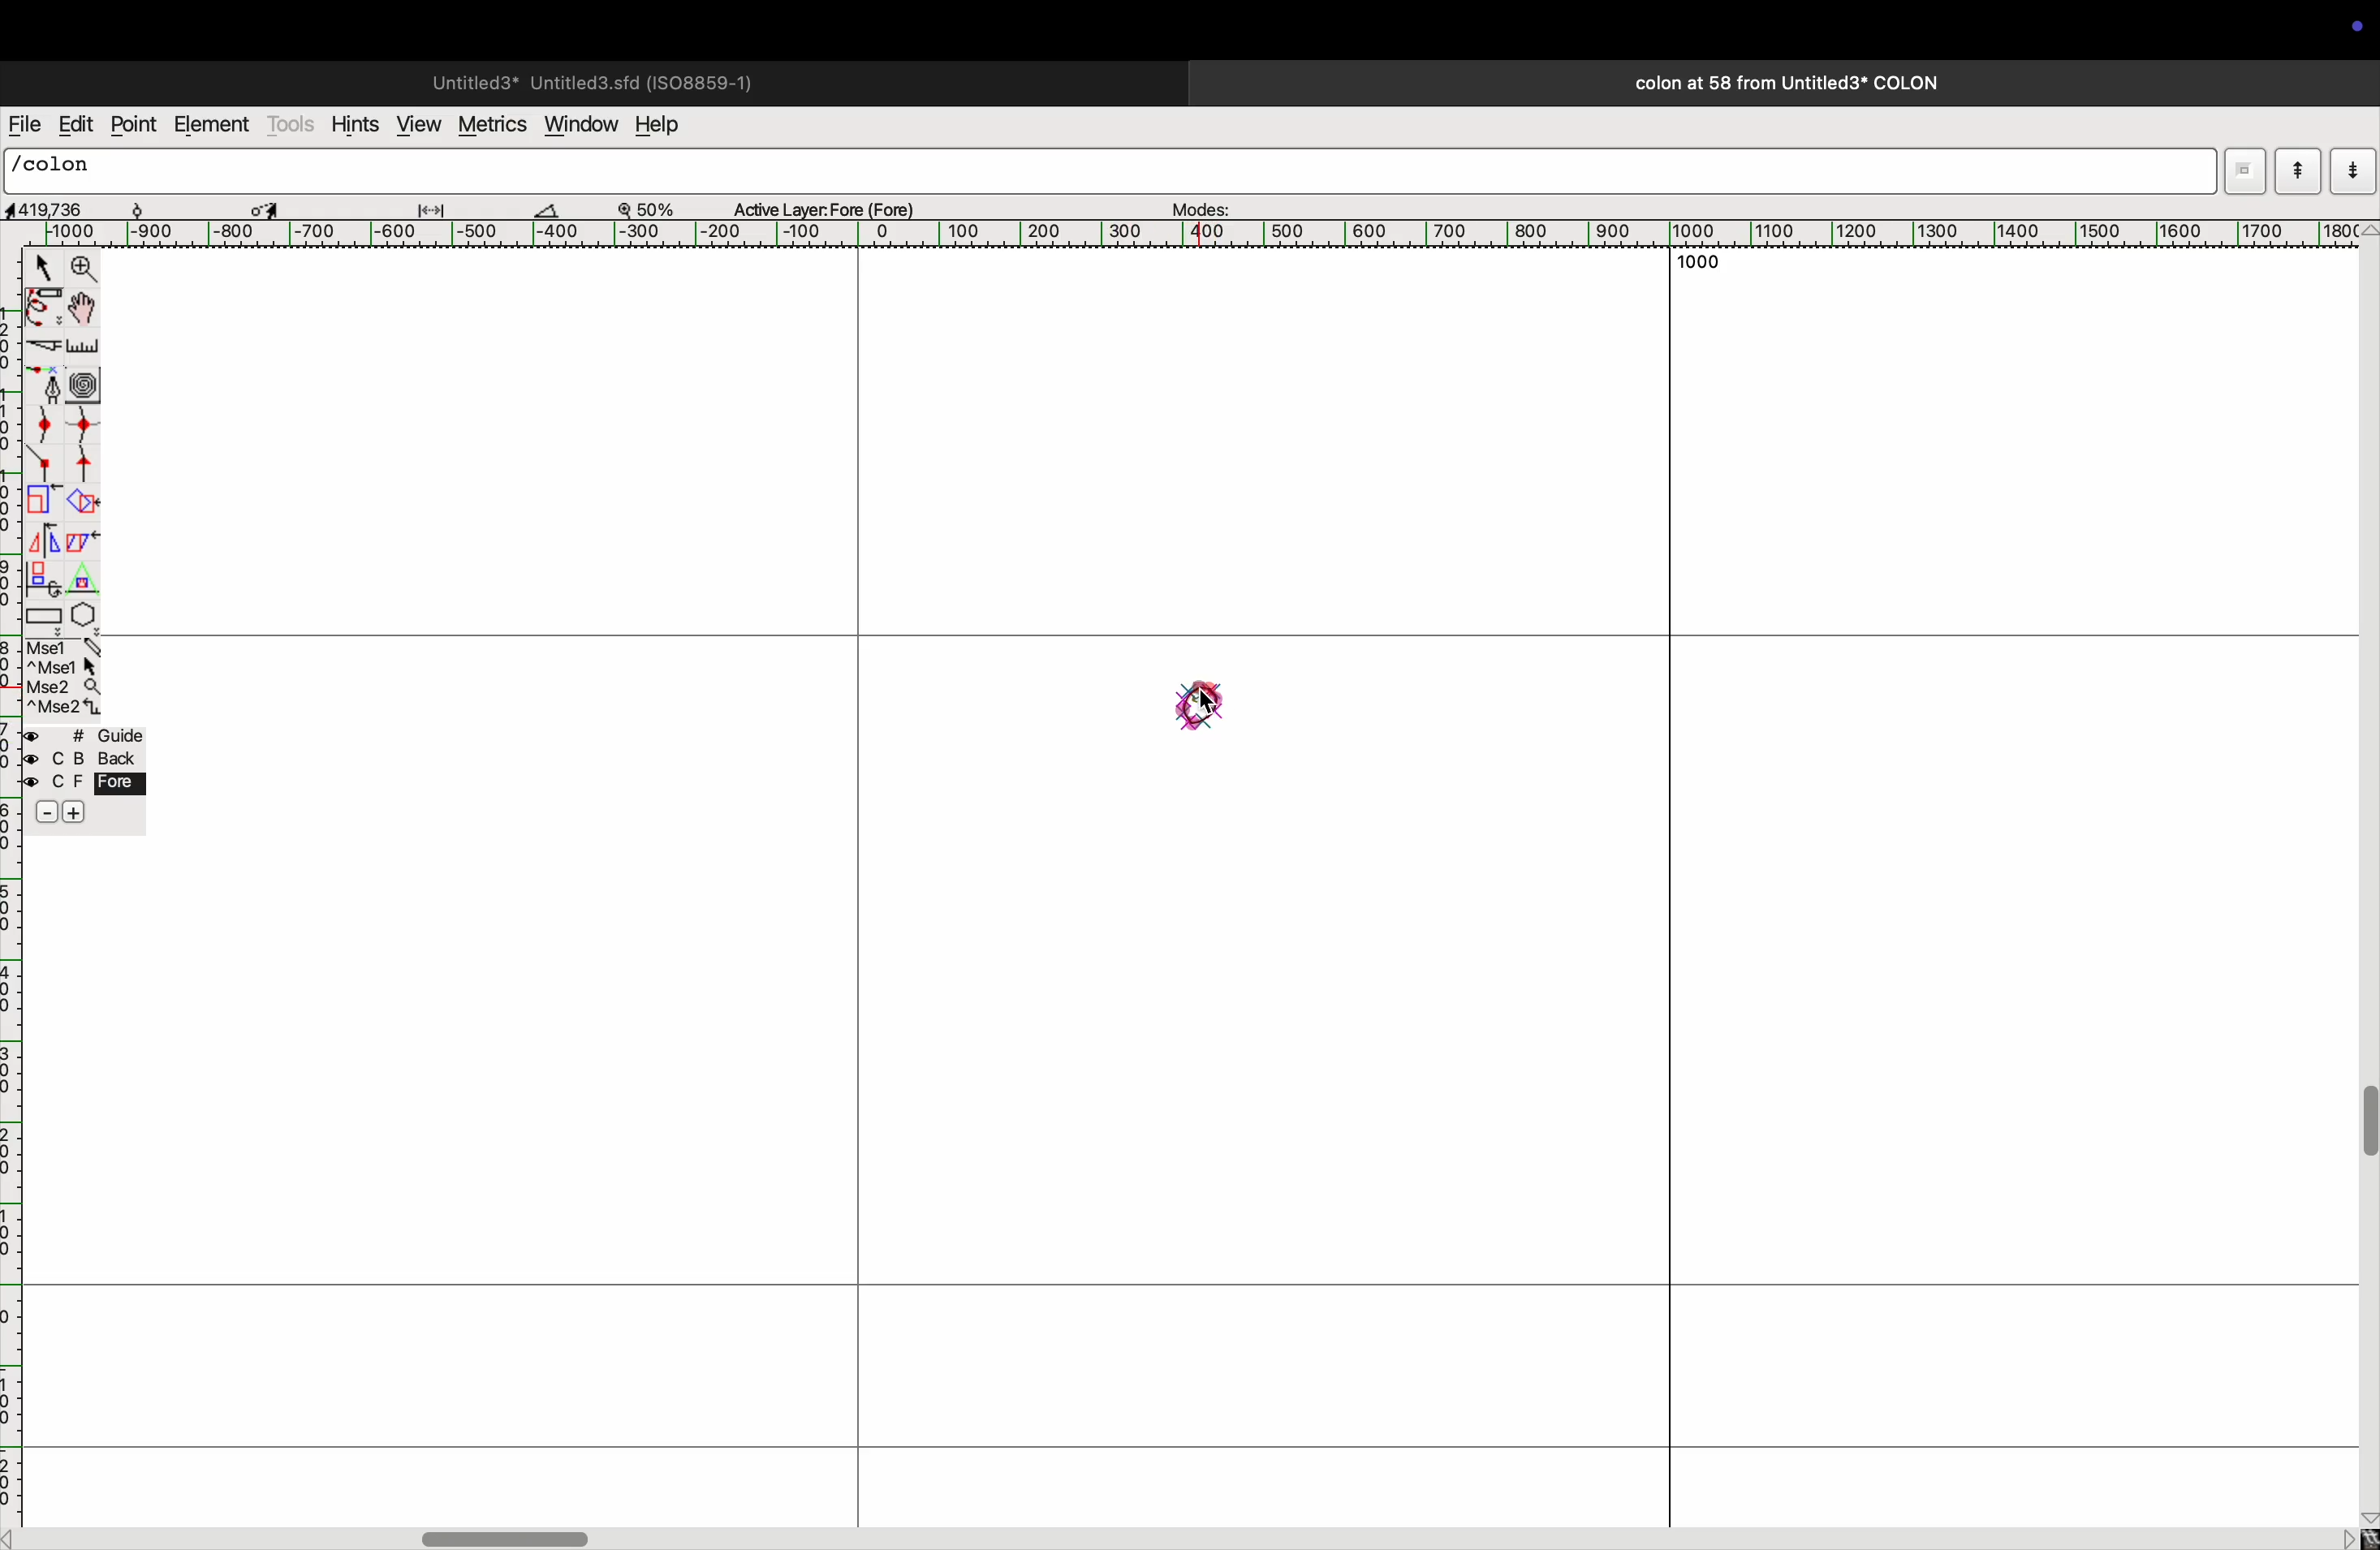  Describe the element at coordinates (60, 676) in the screenshot. I see `mse ` at that location.